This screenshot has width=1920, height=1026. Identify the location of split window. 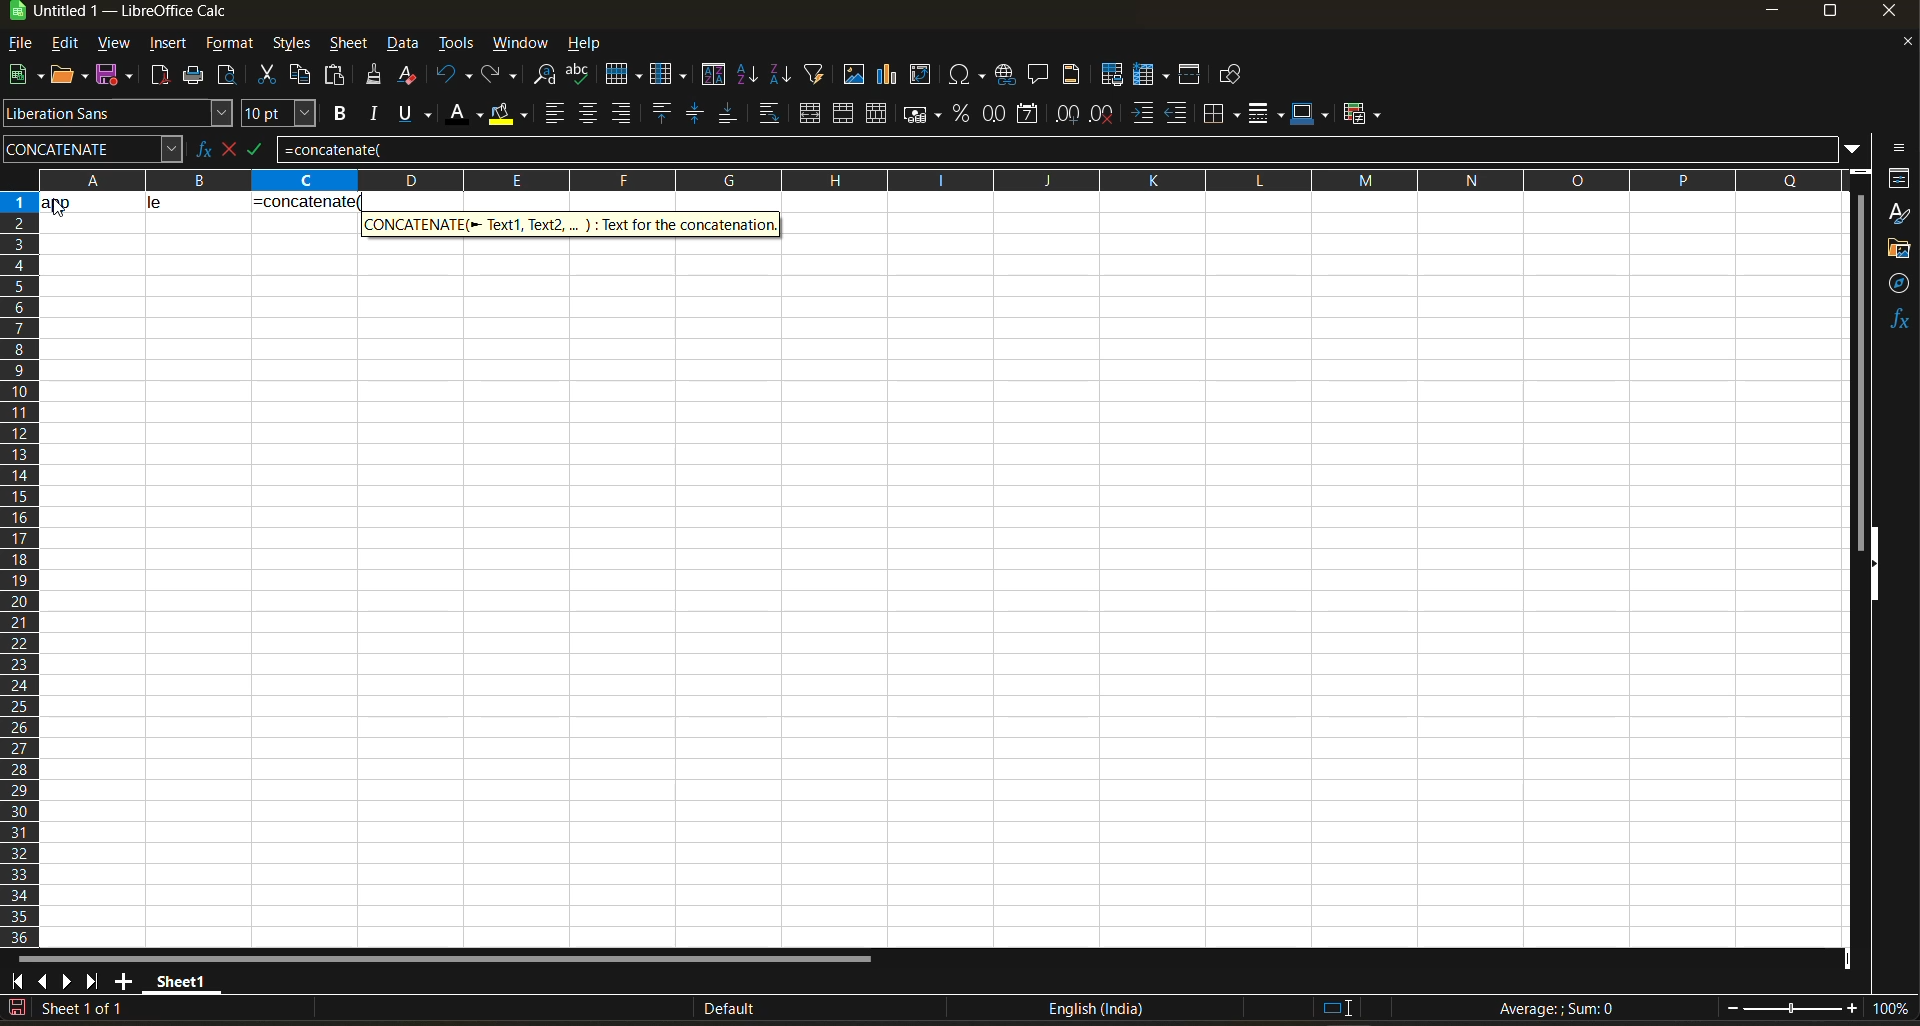
(1193, 76).